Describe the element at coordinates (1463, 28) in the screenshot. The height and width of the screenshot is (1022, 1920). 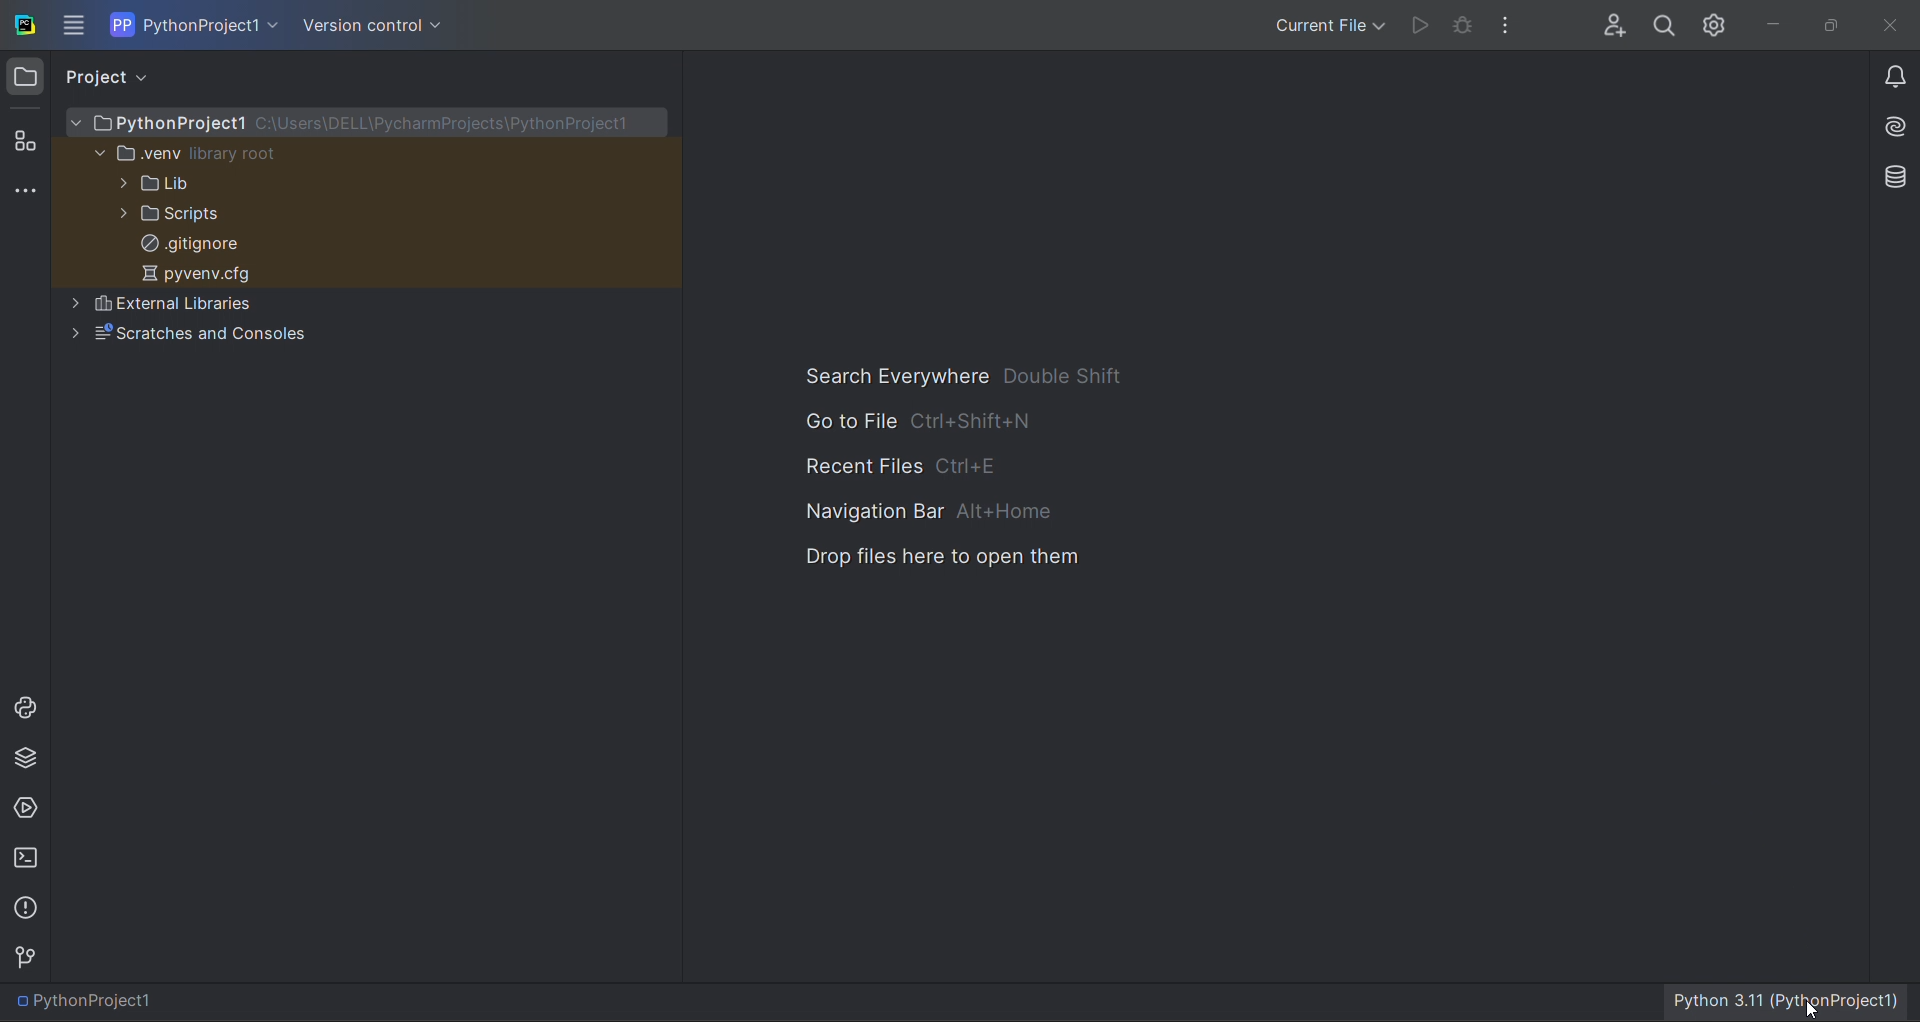
I see `debug` at that location.